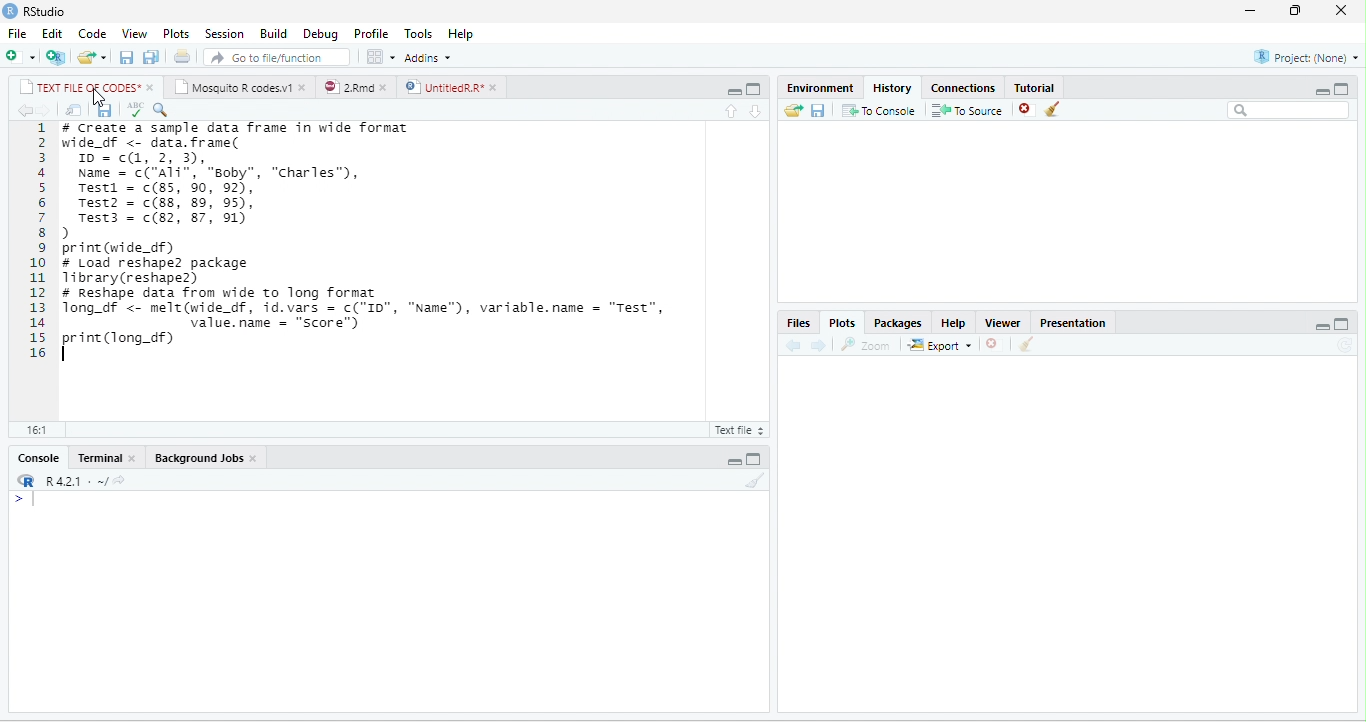 This screenshot has width=1366, height=722. Describe the element at coordinates (1342, 10) in the screenshot. I see `close` at that location.